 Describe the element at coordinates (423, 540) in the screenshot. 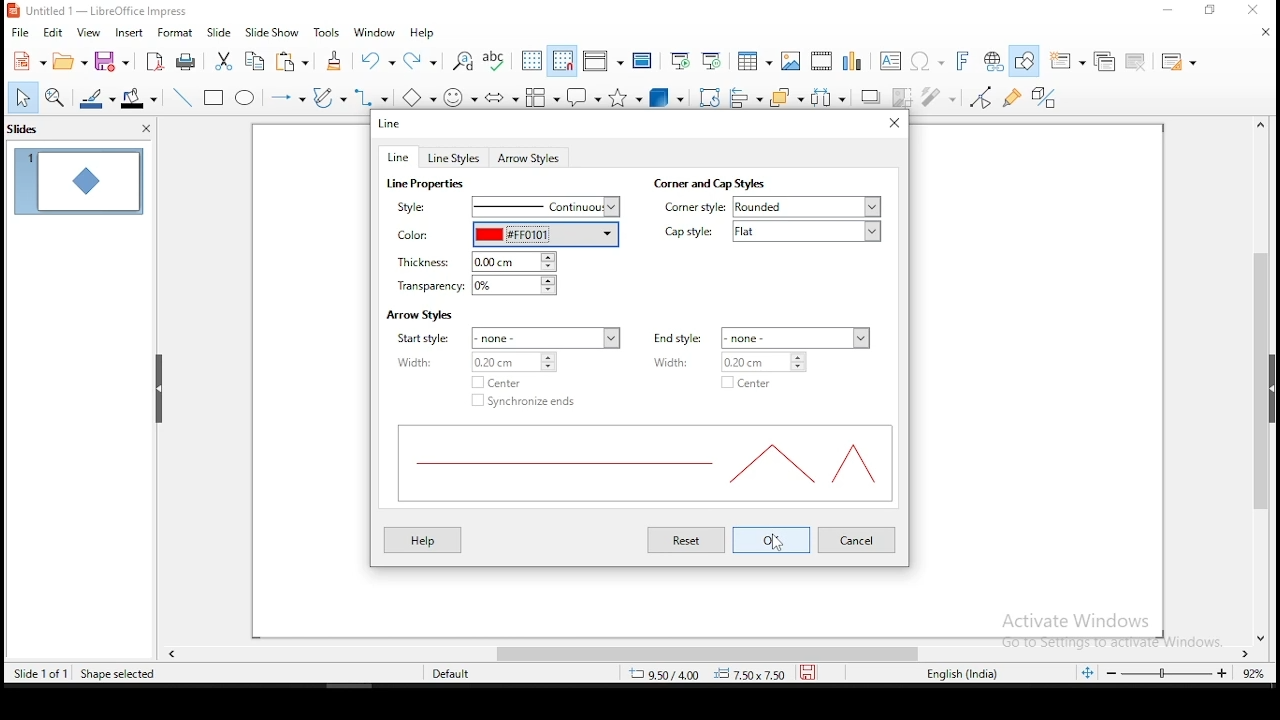

I see `hwlp` at that location.